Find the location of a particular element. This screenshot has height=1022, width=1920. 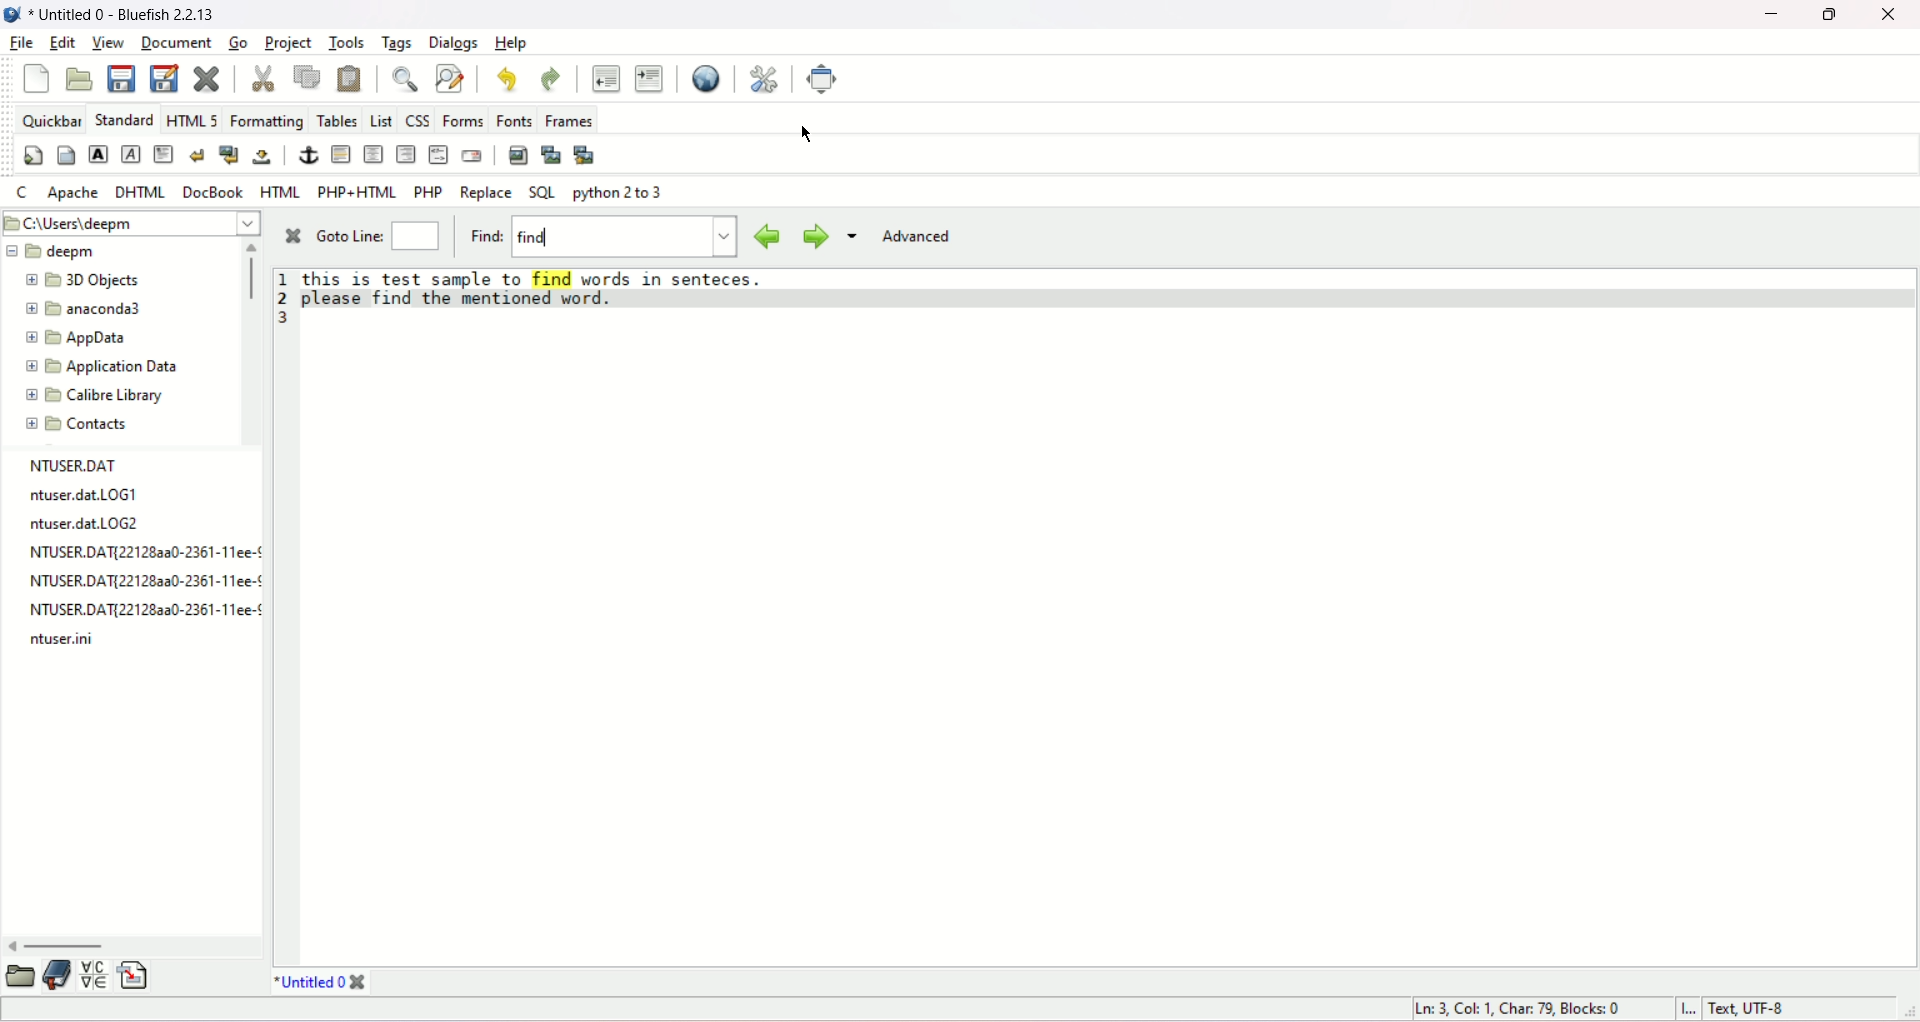

formatting is located at coordinates (267, 119).